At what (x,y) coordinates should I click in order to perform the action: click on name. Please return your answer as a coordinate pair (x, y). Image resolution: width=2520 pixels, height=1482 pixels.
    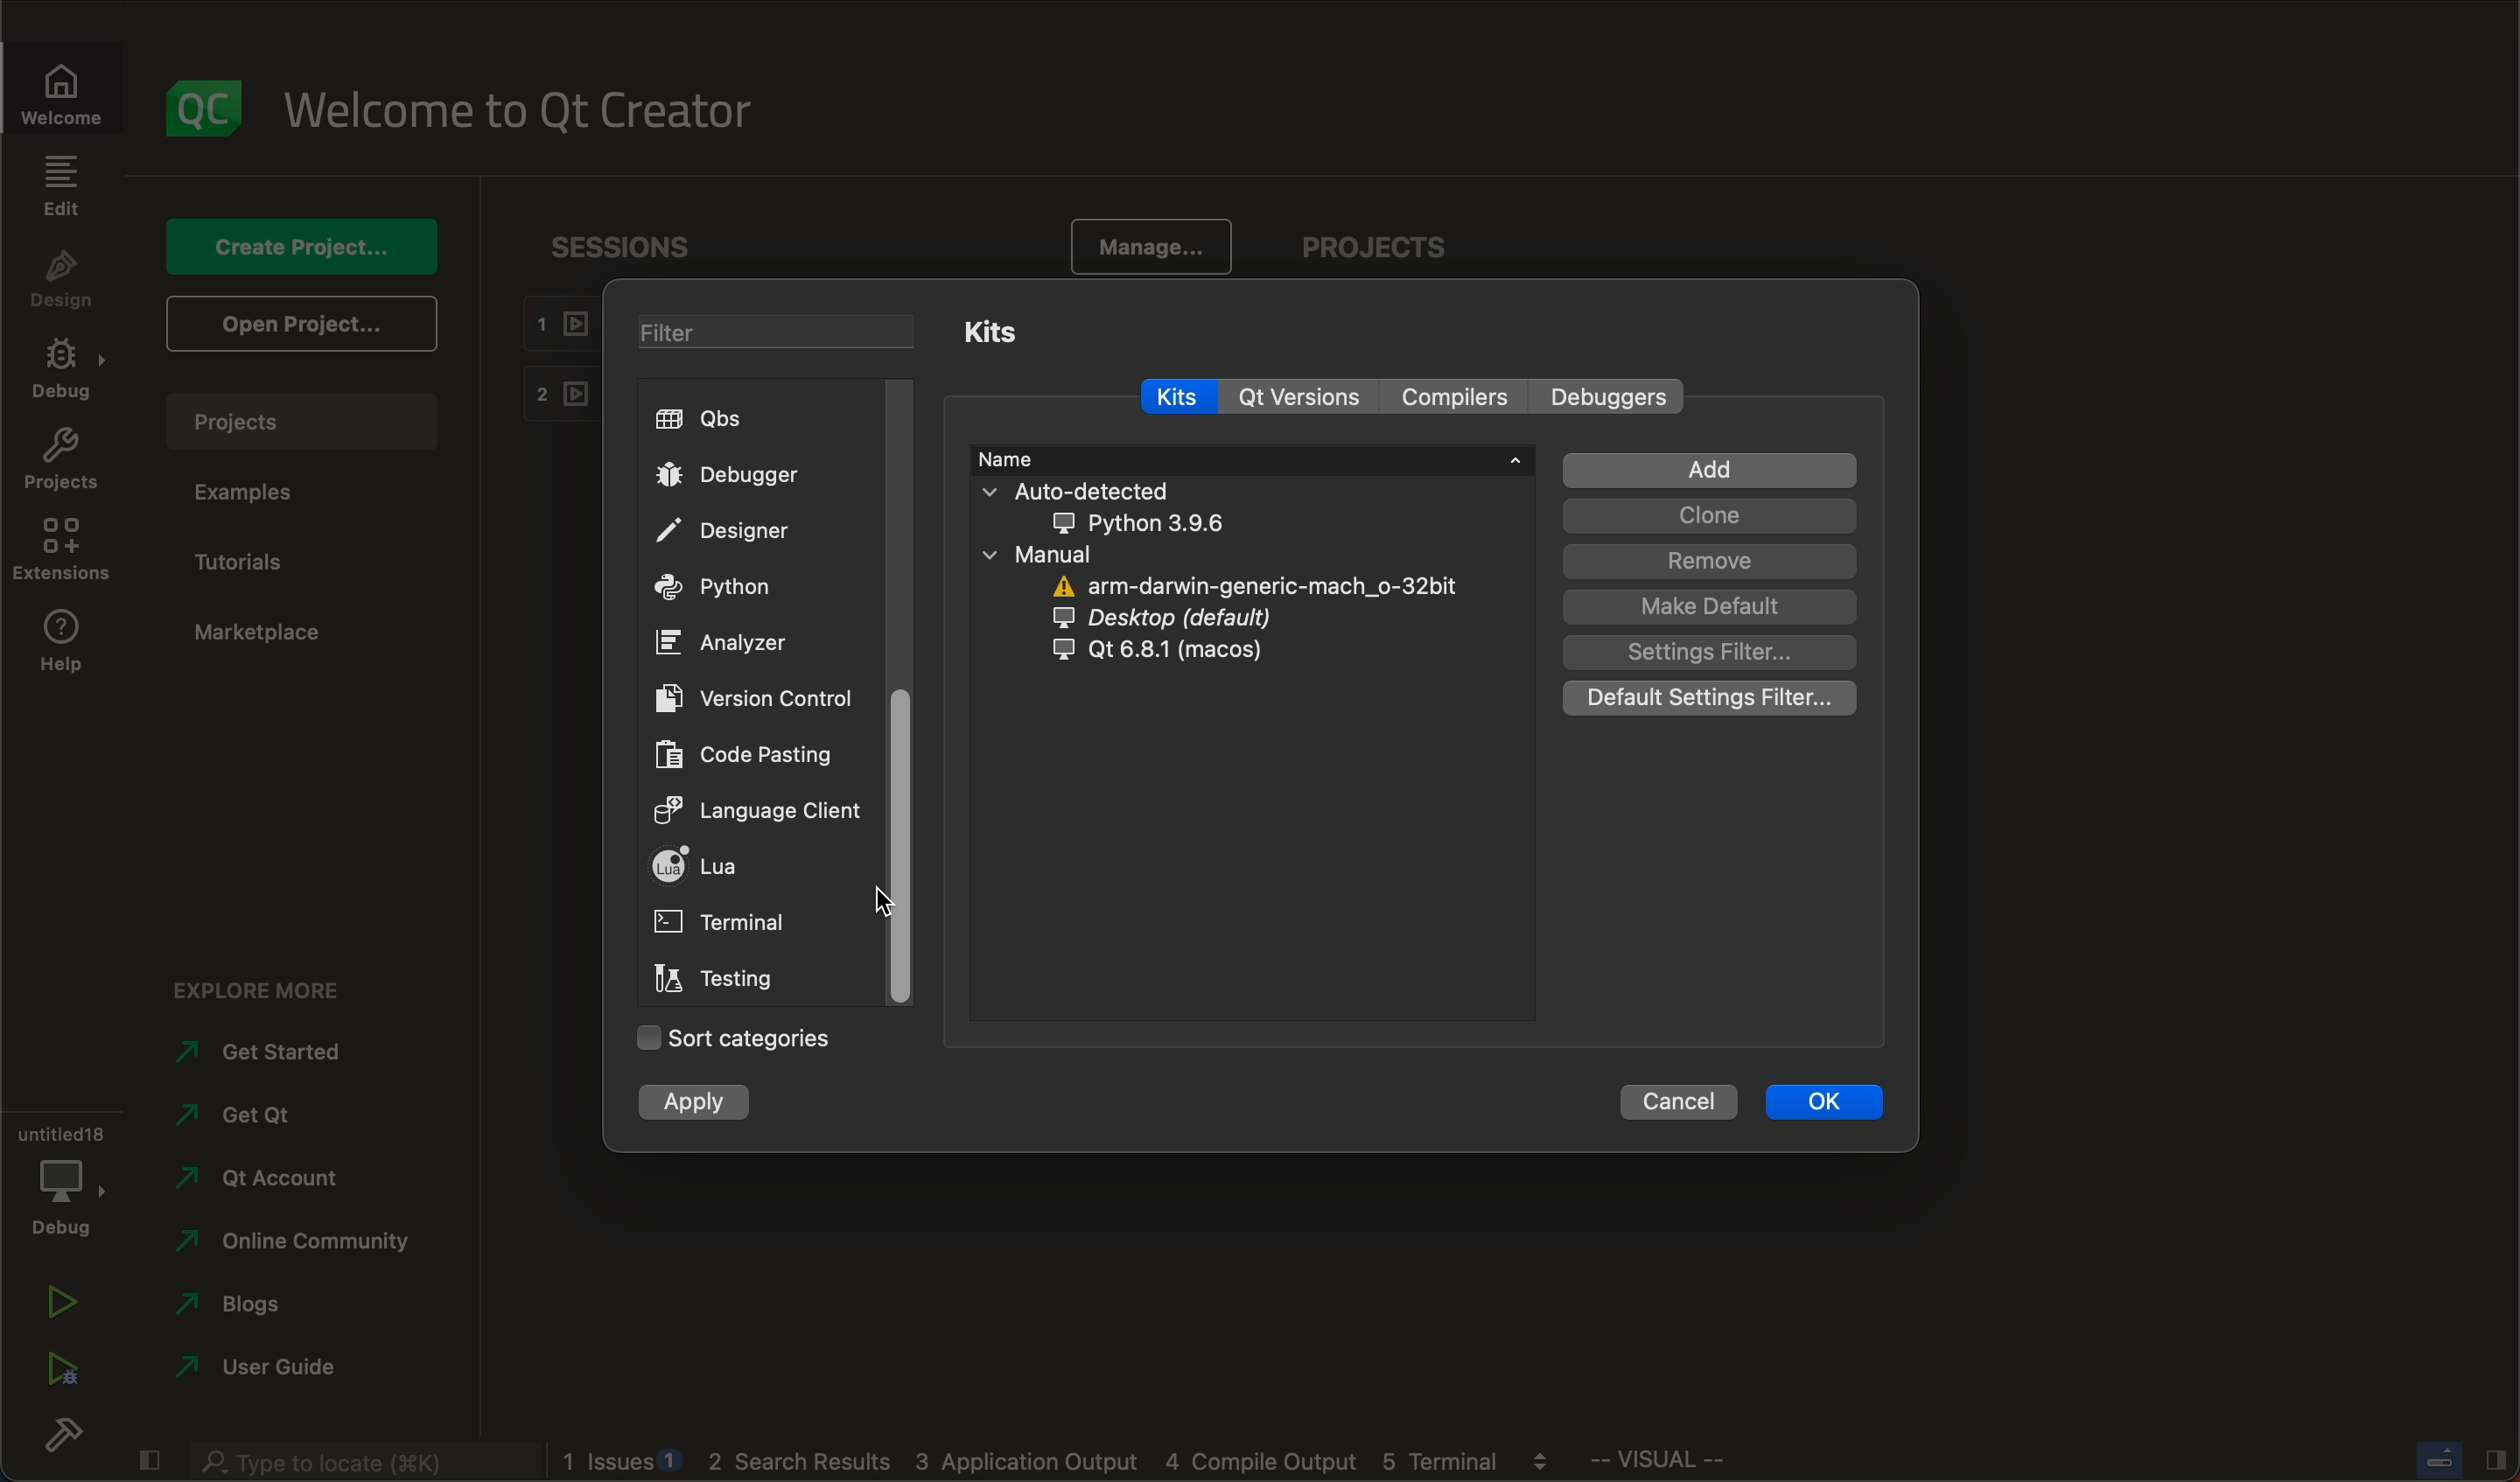
    Looking at the image, I should click on (1252, 458).